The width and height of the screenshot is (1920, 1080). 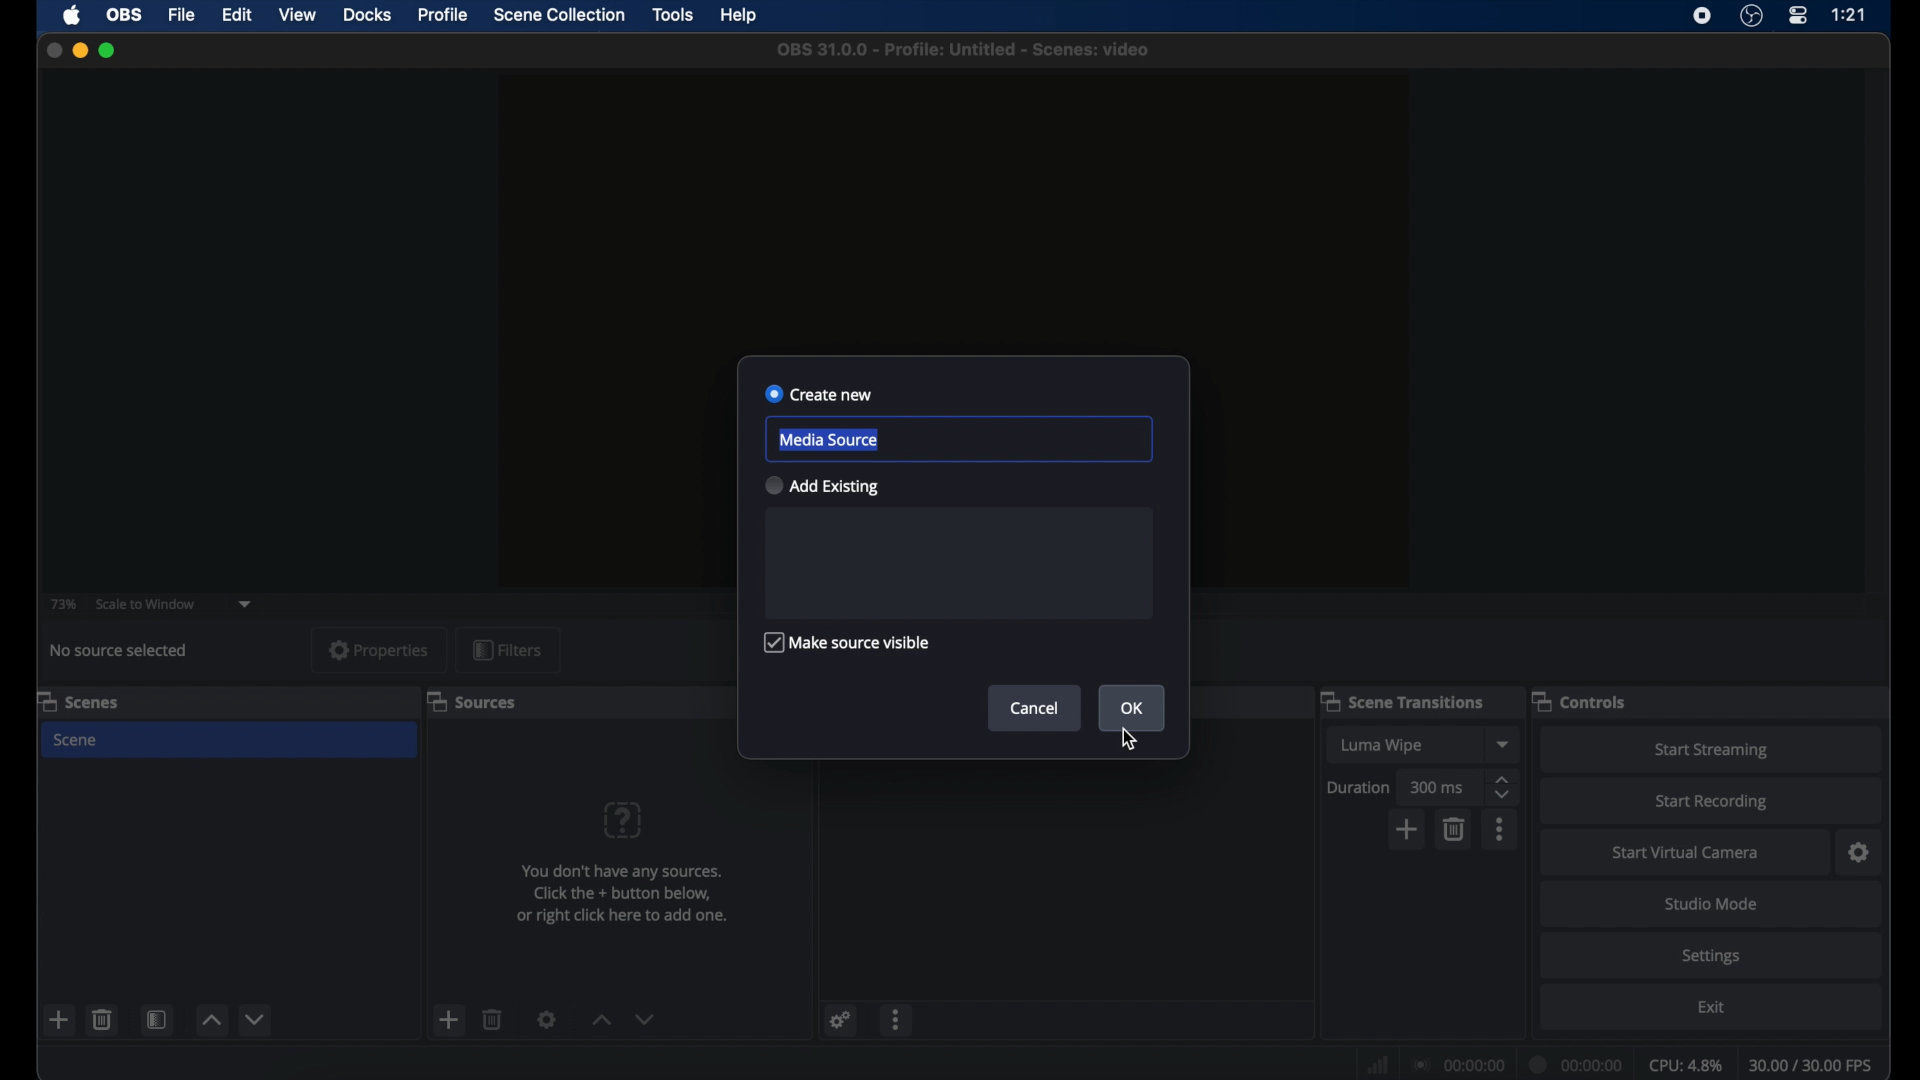 I want to click on ok, so click(x=1132, y=708).